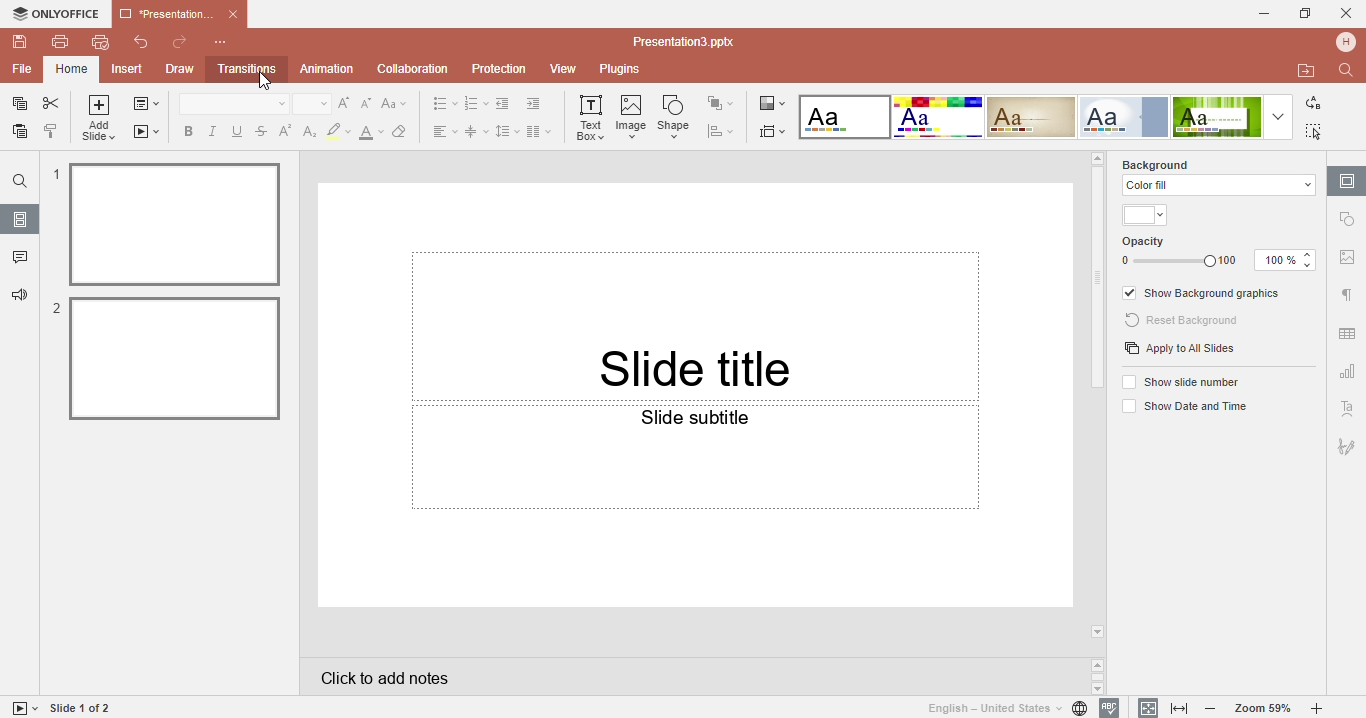 The width and height of the screenshot is (1366, 718). What do you see at coordinates (505, 103) in the screenshot?
I see `Decrease indent` at bounding box center [505, 103].